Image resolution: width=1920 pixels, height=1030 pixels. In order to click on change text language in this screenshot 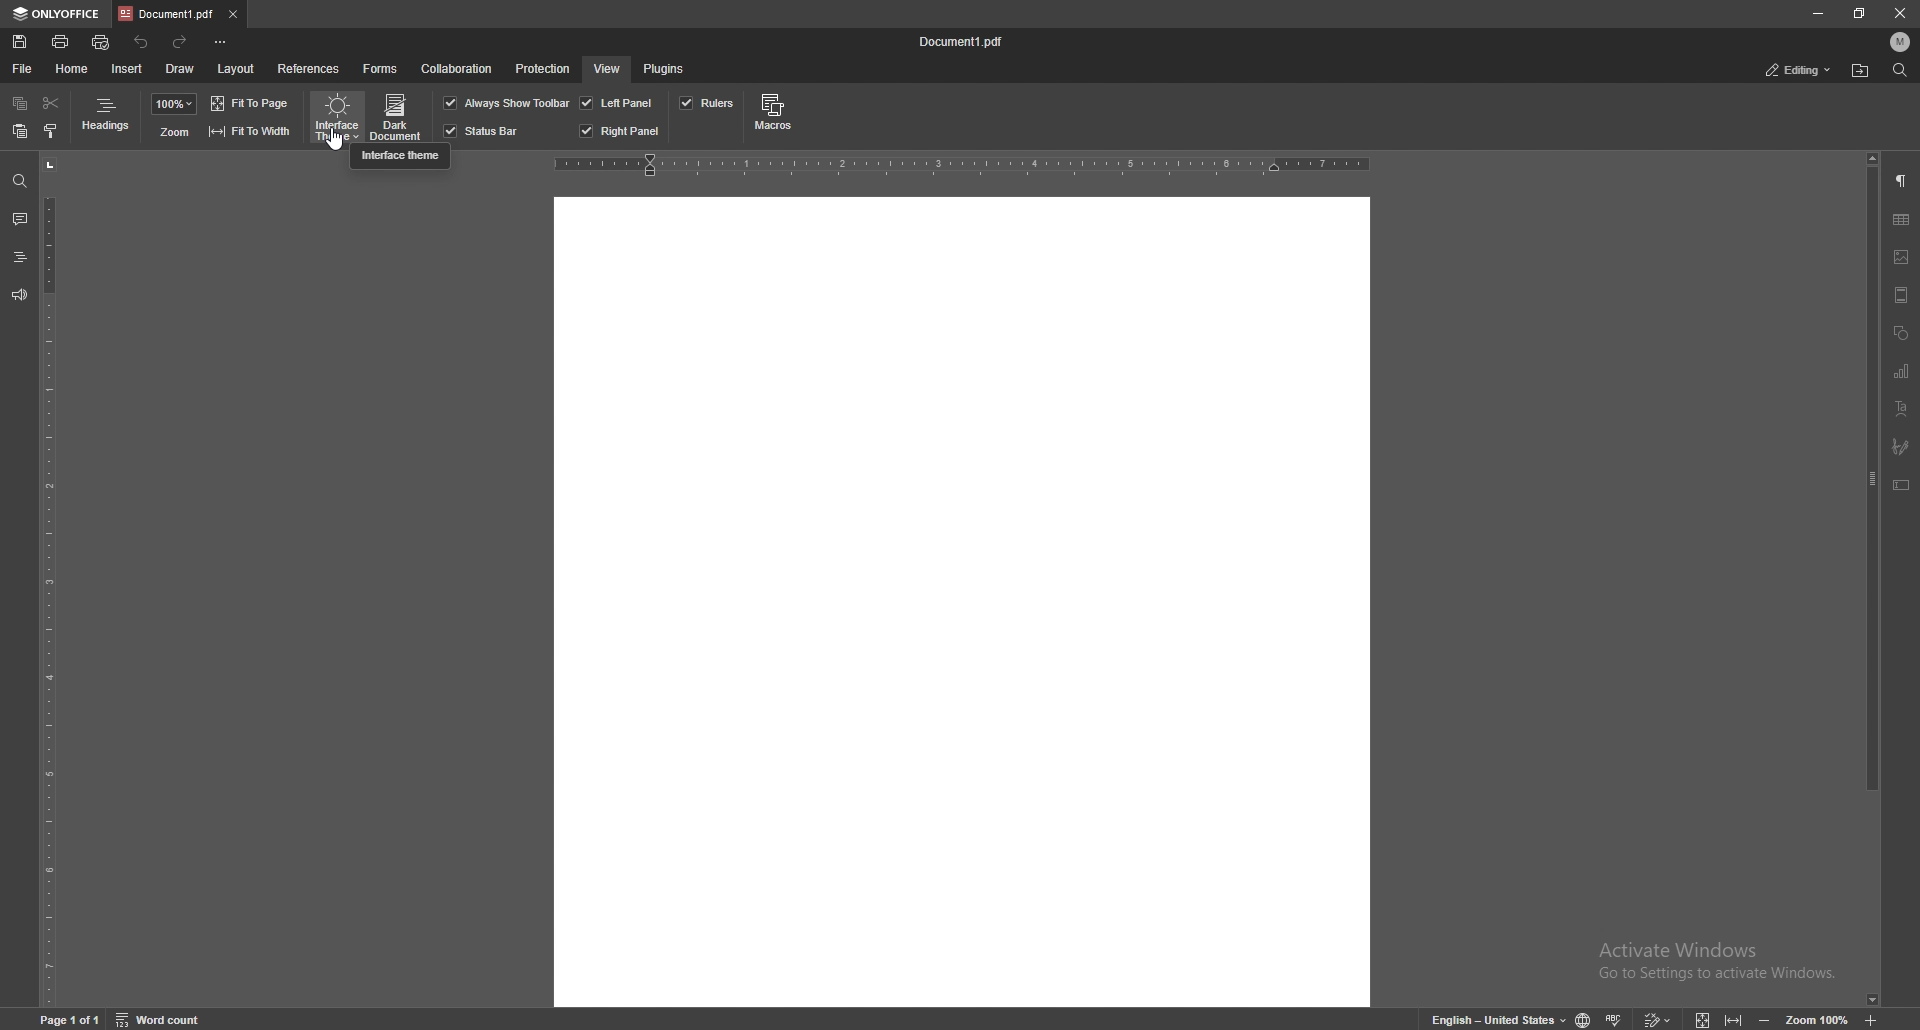, I will do `click(1499, 1020)`.